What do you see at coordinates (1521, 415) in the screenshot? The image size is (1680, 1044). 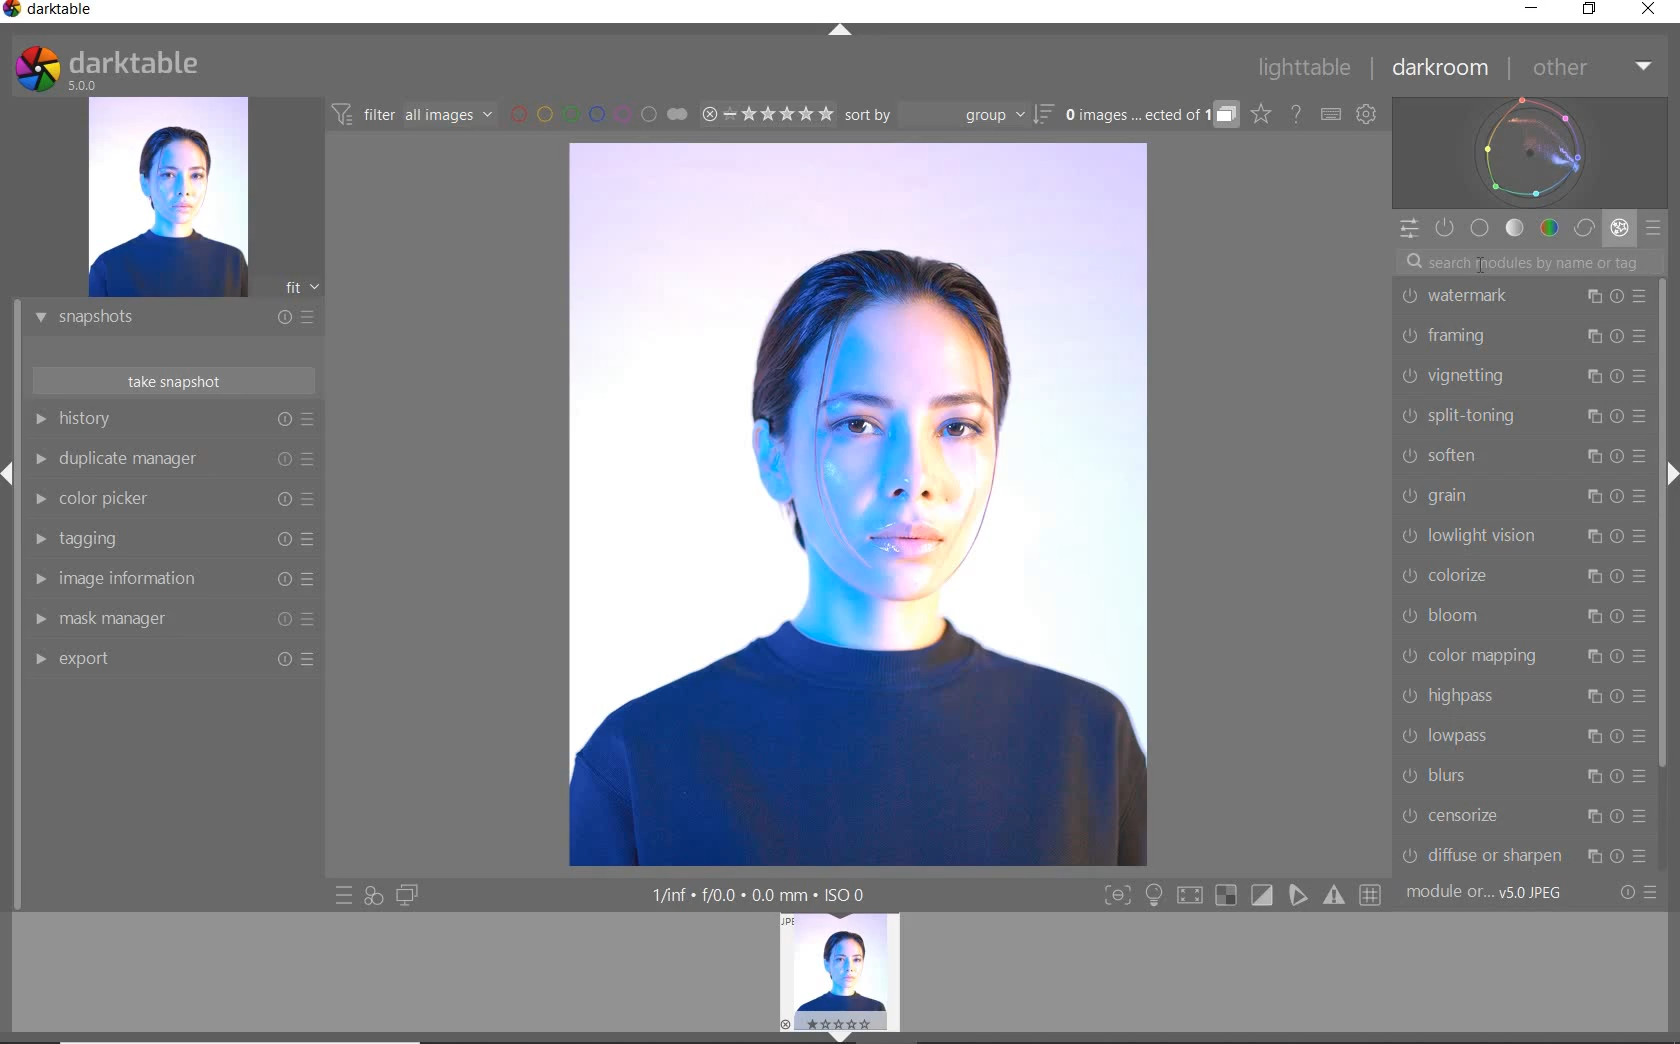 I see `SPLIT-TONING` at bounding box center [1521, 415].